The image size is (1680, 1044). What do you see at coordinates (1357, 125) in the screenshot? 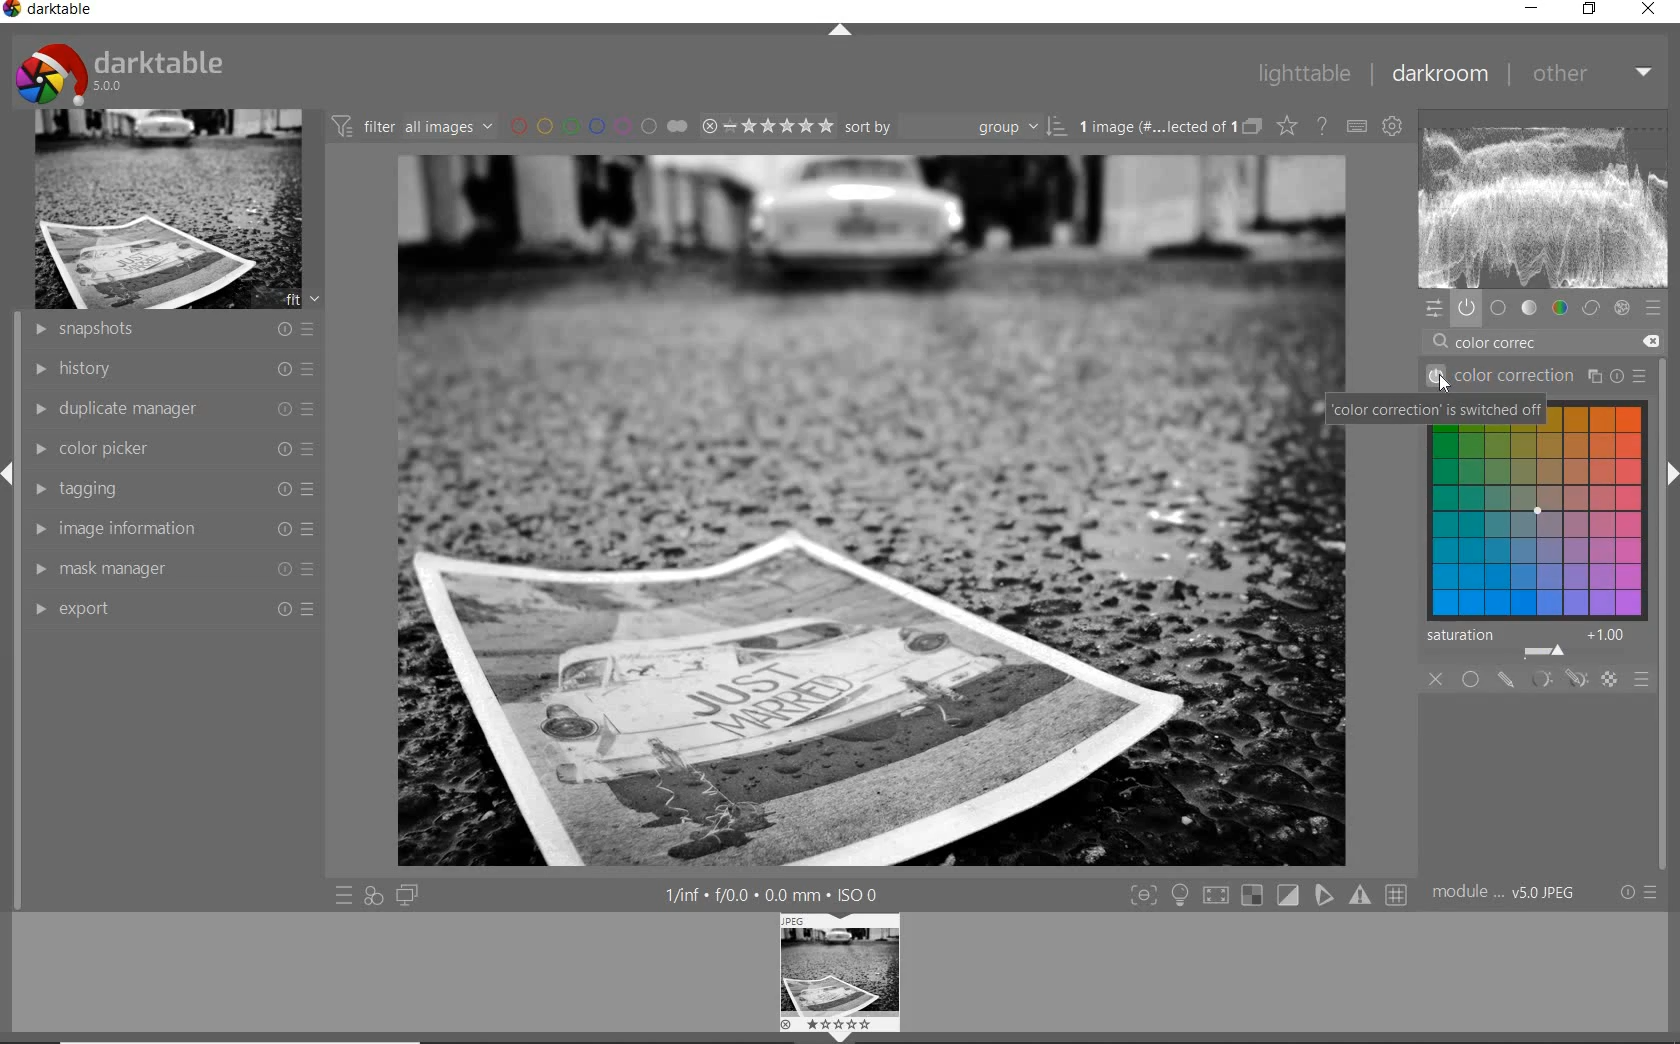
I see `define keyboard shortcut` at bounding box center [1357, 125].